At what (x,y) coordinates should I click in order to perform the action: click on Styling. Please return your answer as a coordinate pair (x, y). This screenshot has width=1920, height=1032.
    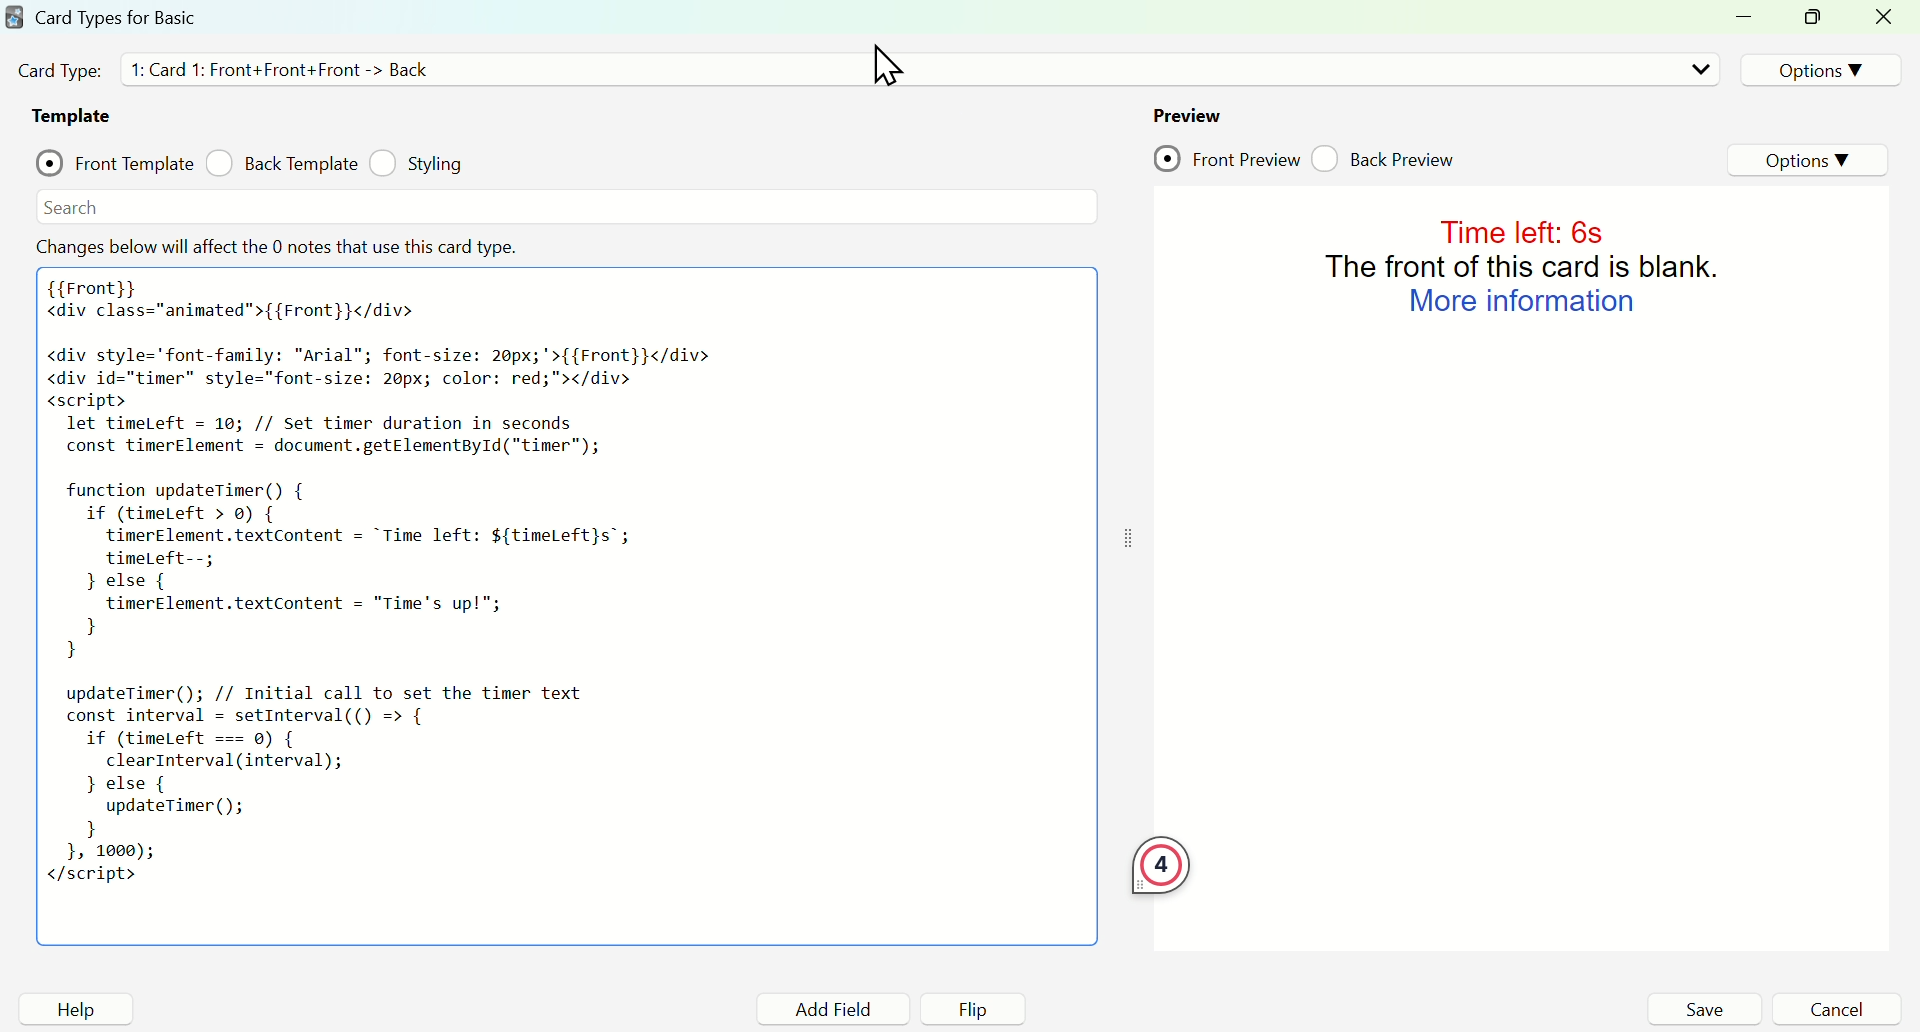
    Looking at the image, I should click on (421, 163).